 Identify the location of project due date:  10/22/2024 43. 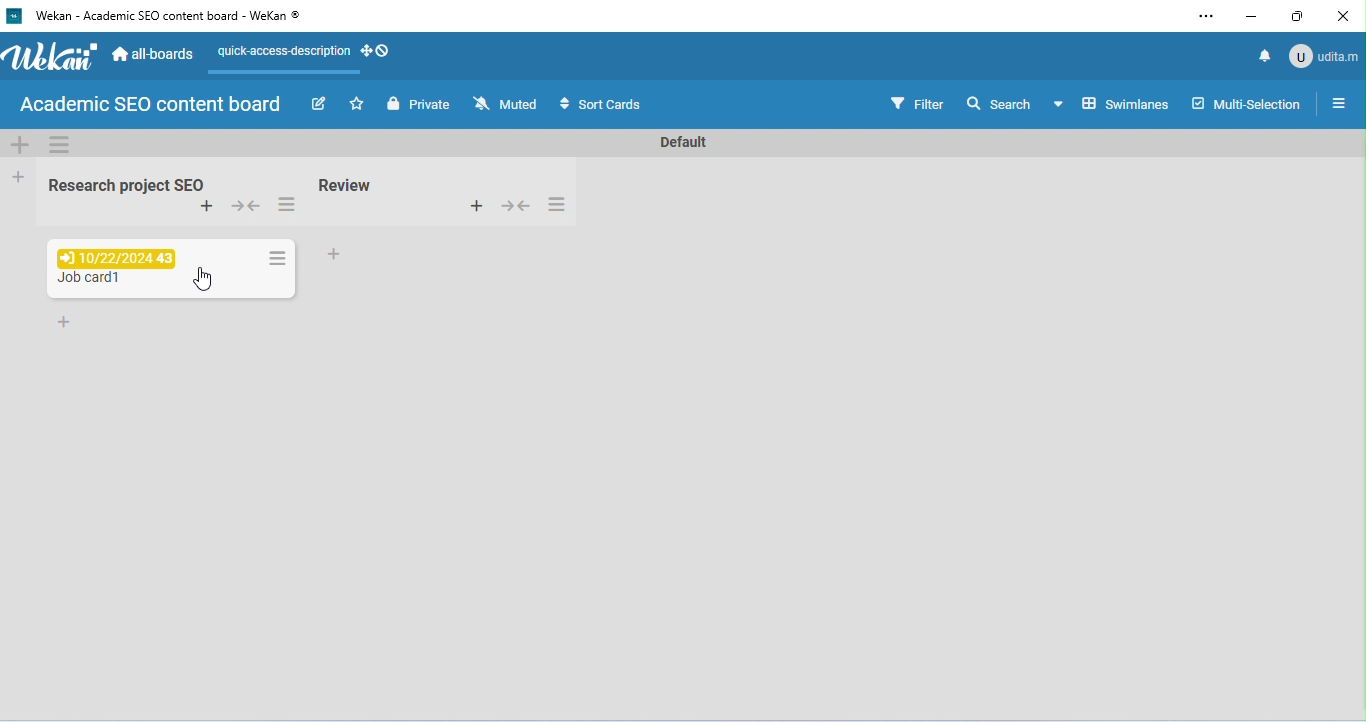
(114, 256).